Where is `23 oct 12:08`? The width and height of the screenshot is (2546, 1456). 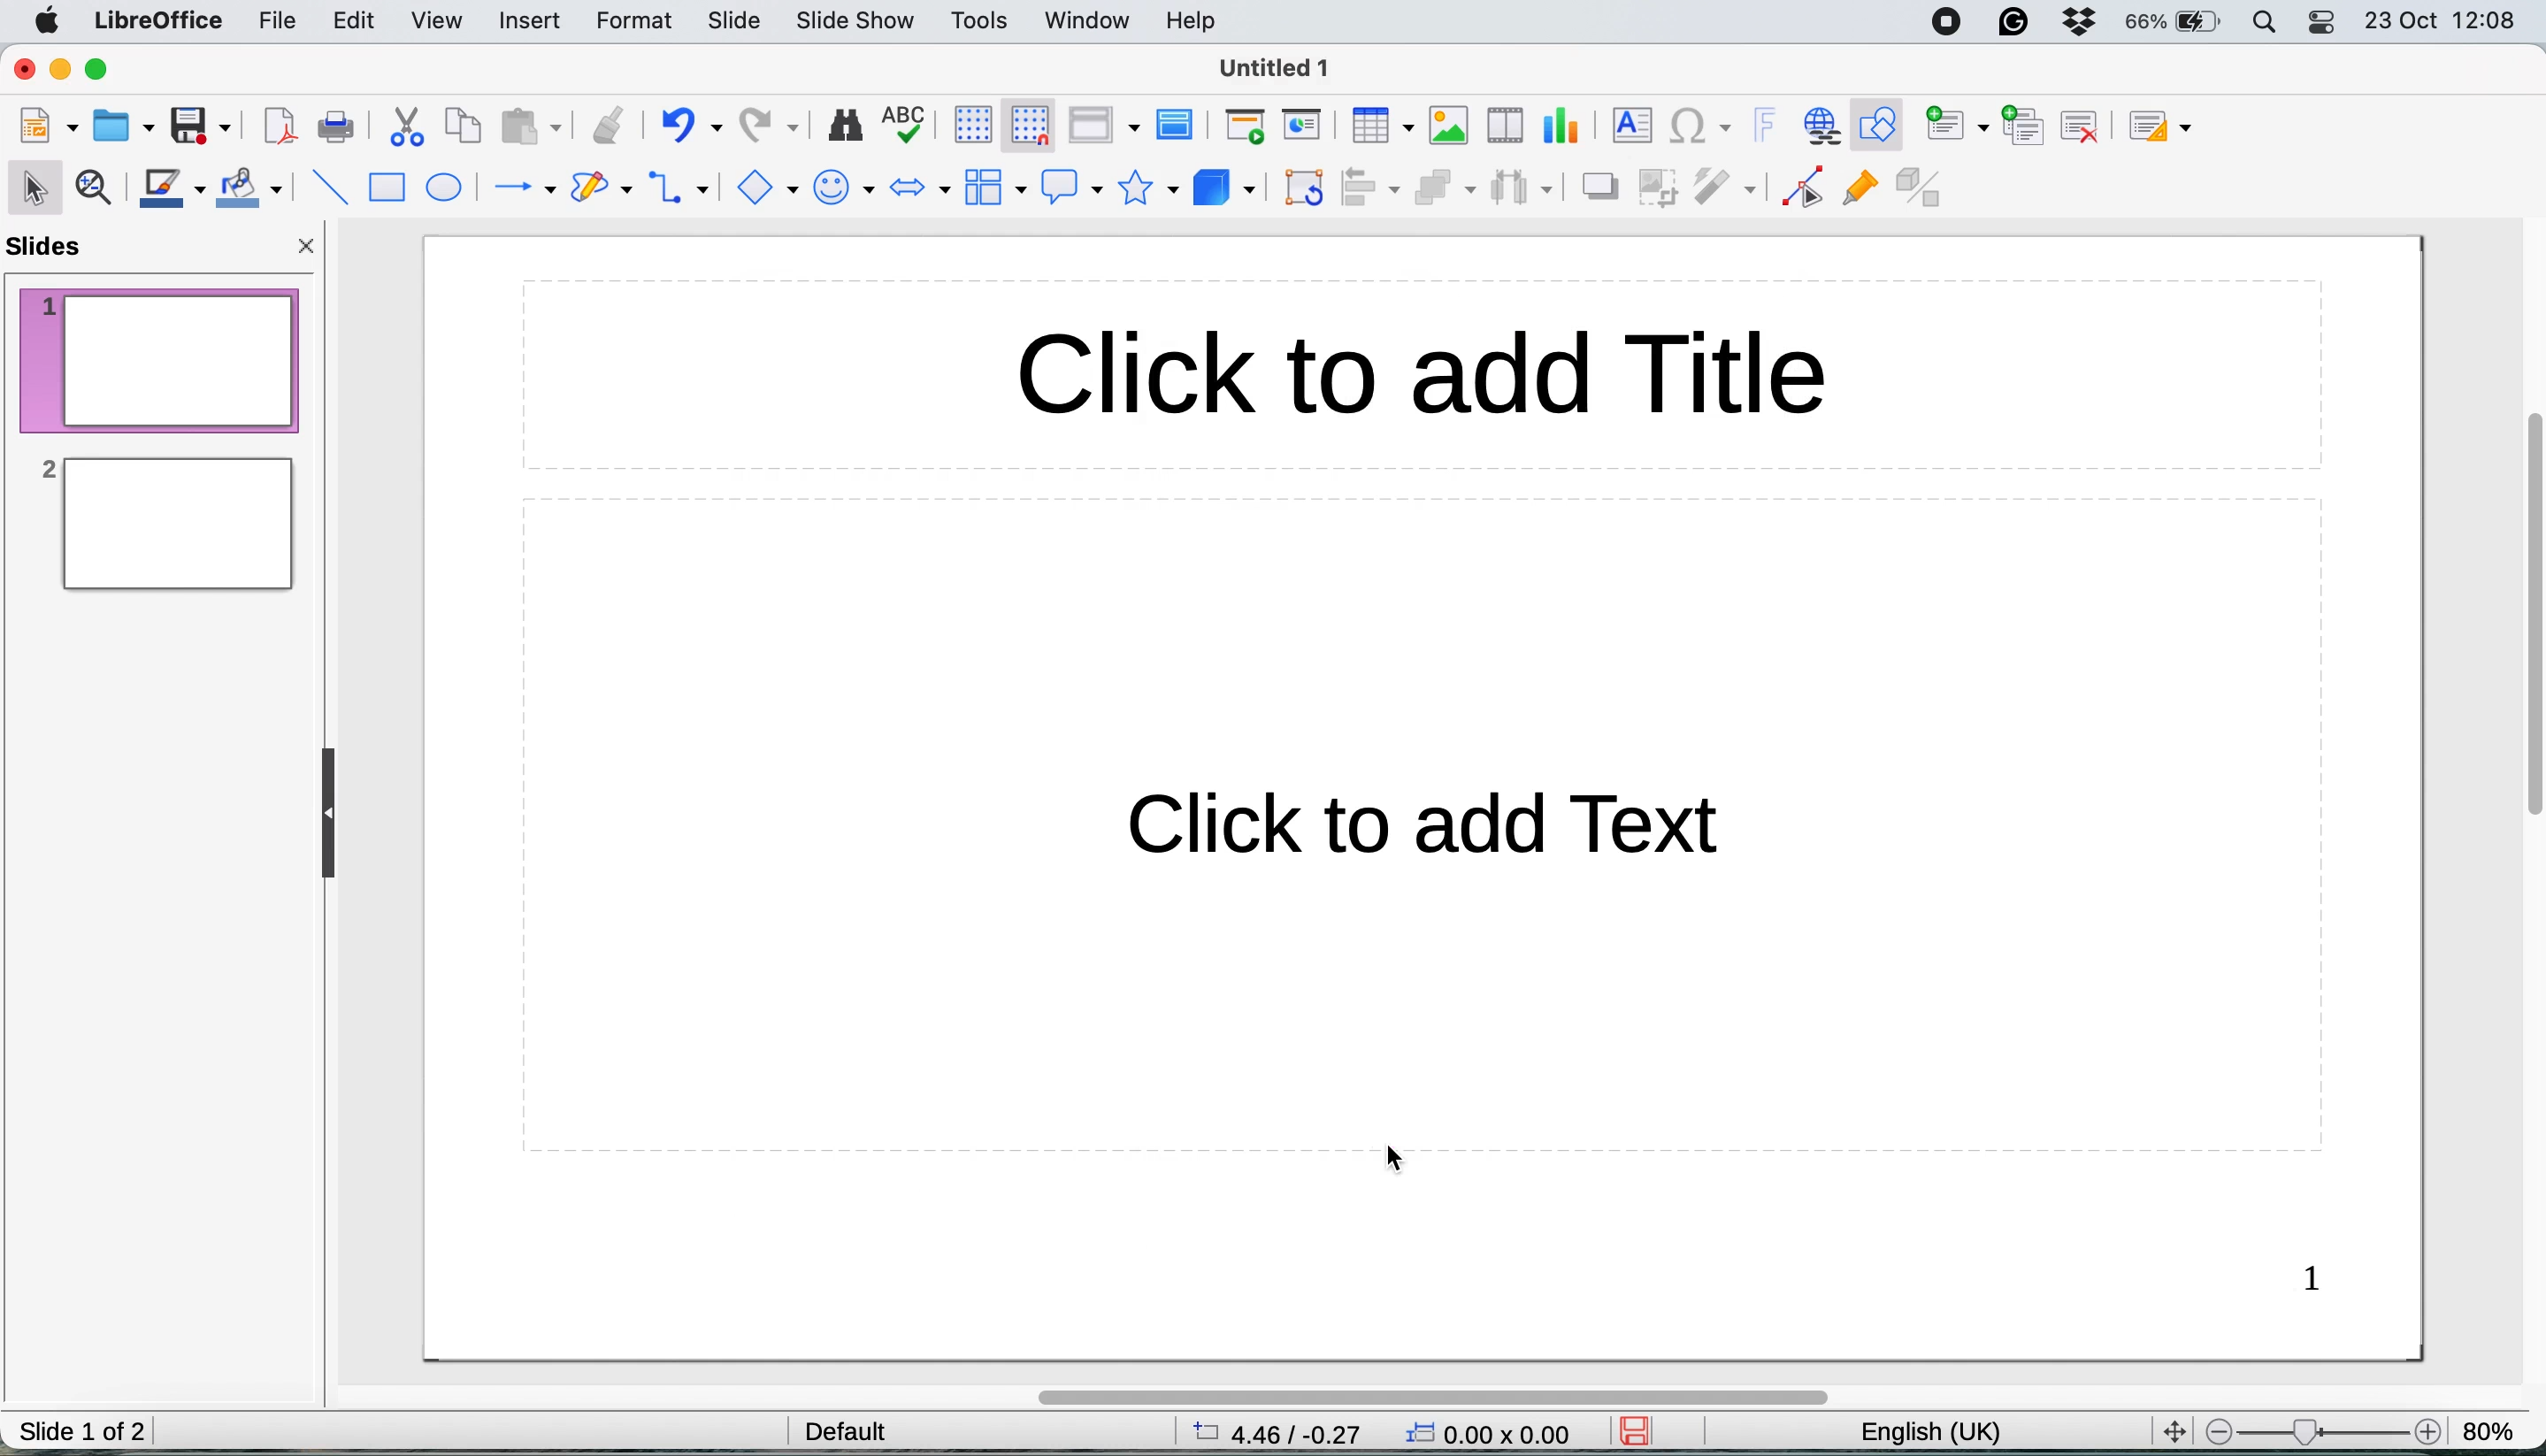 23 oct 12:08 is located at coordinates (2438, 23).